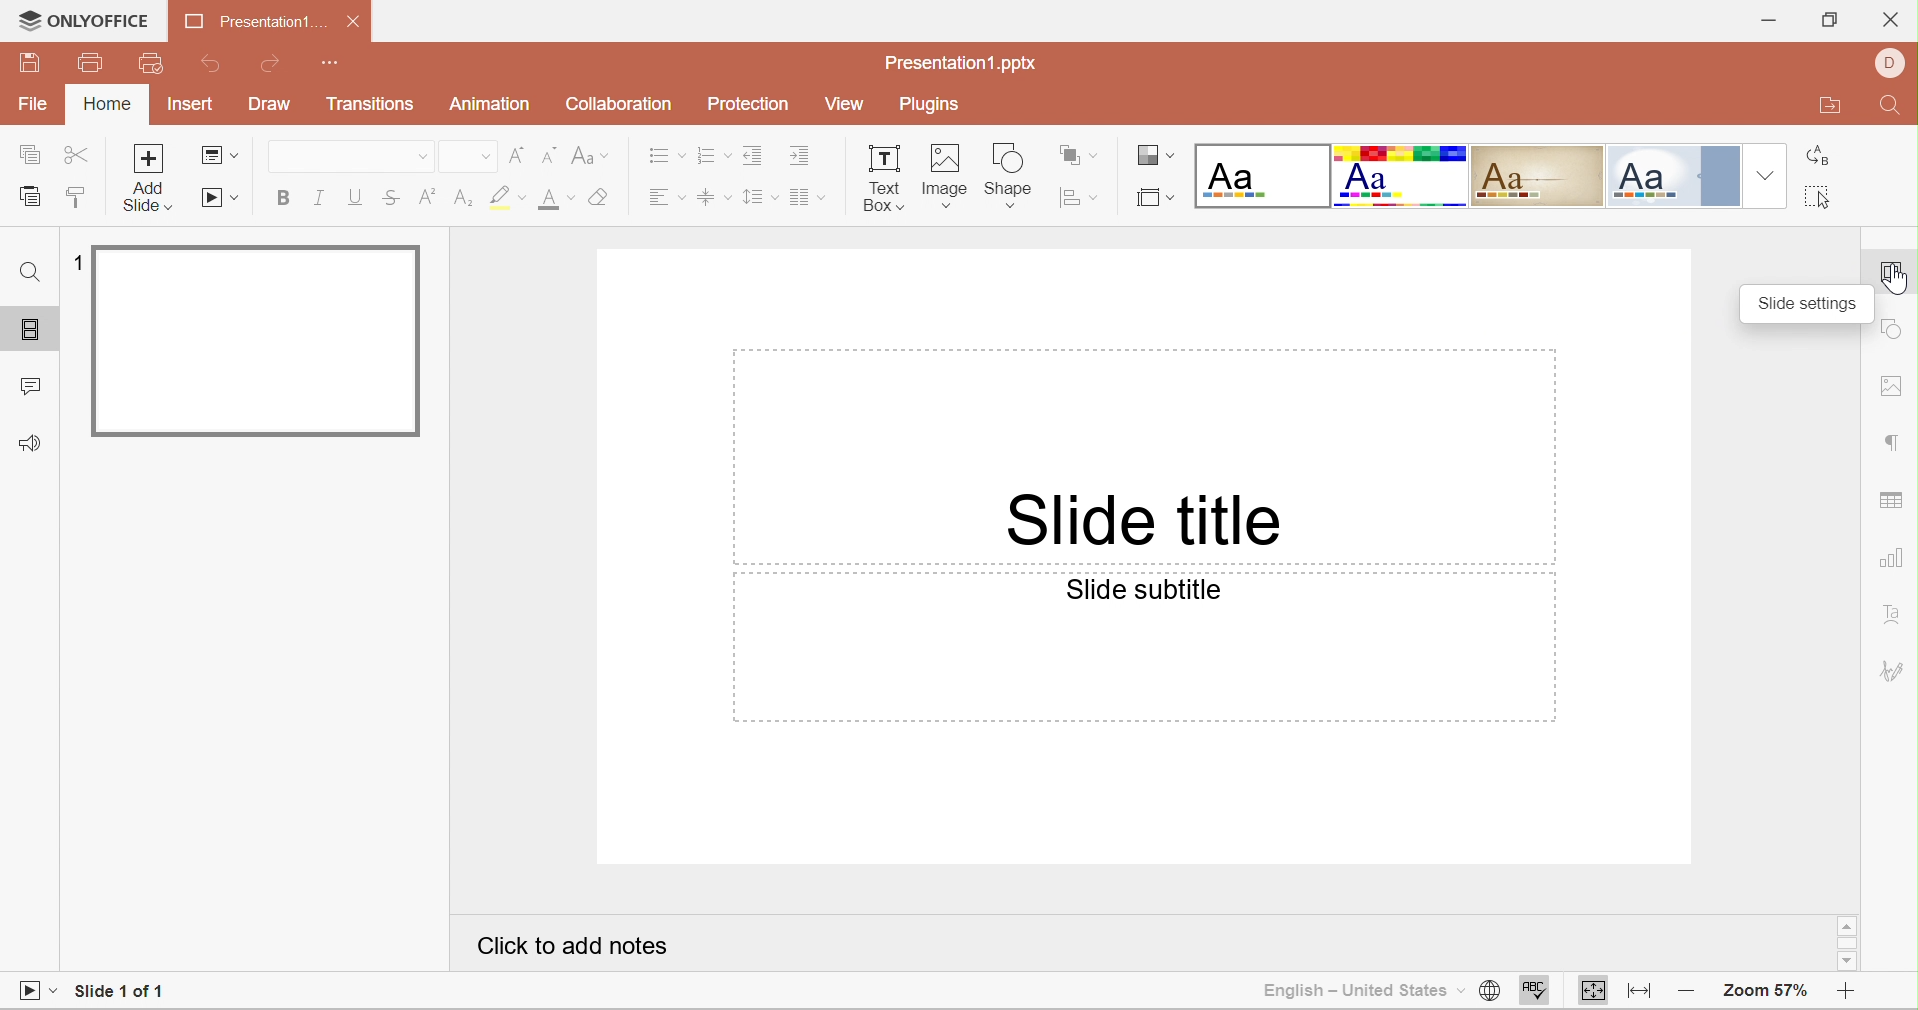 The image size is (1918, 1010). Describe the element at coordinates (1890, 442) in the screenshot. I see `paragraph settings` at that location.